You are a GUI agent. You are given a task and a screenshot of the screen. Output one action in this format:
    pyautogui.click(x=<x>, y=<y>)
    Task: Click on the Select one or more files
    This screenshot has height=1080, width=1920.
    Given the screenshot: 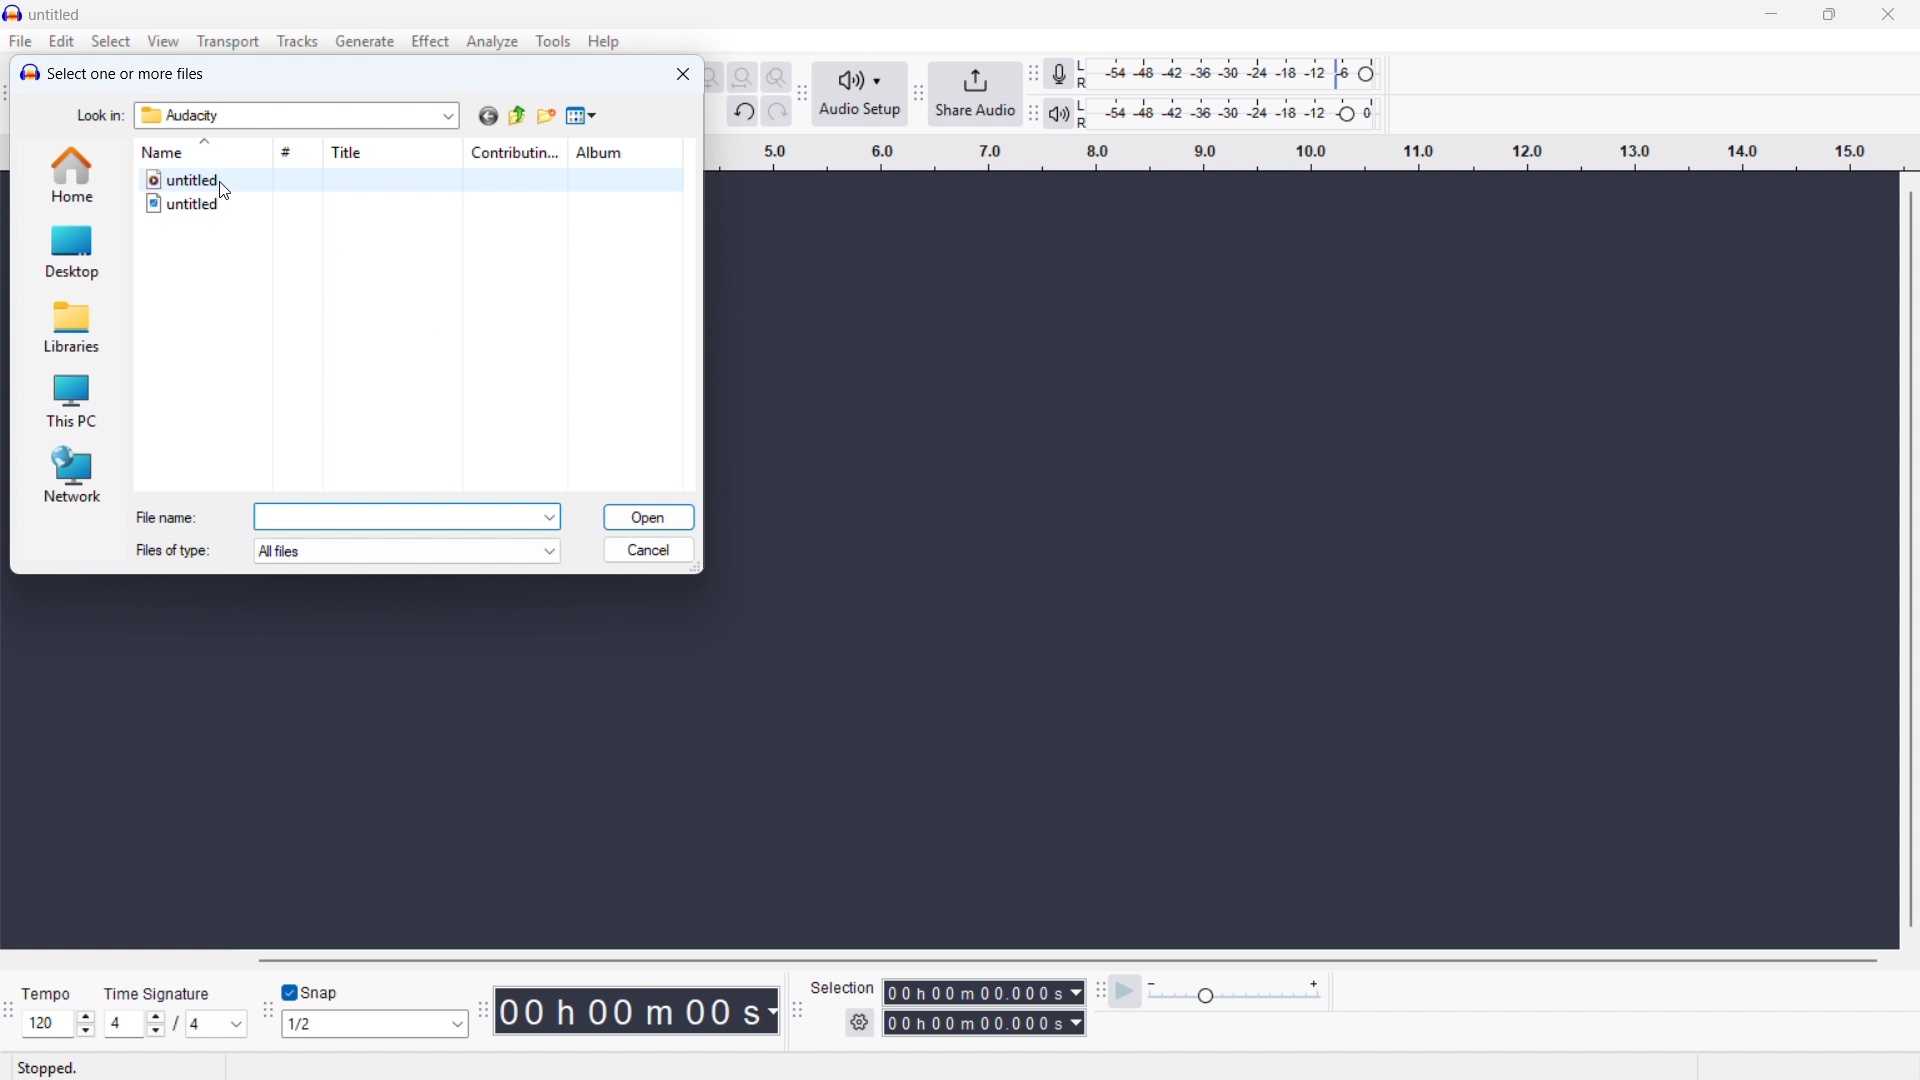 What is the action you would take?
    pyautogui.click(x=126, y=73)
    